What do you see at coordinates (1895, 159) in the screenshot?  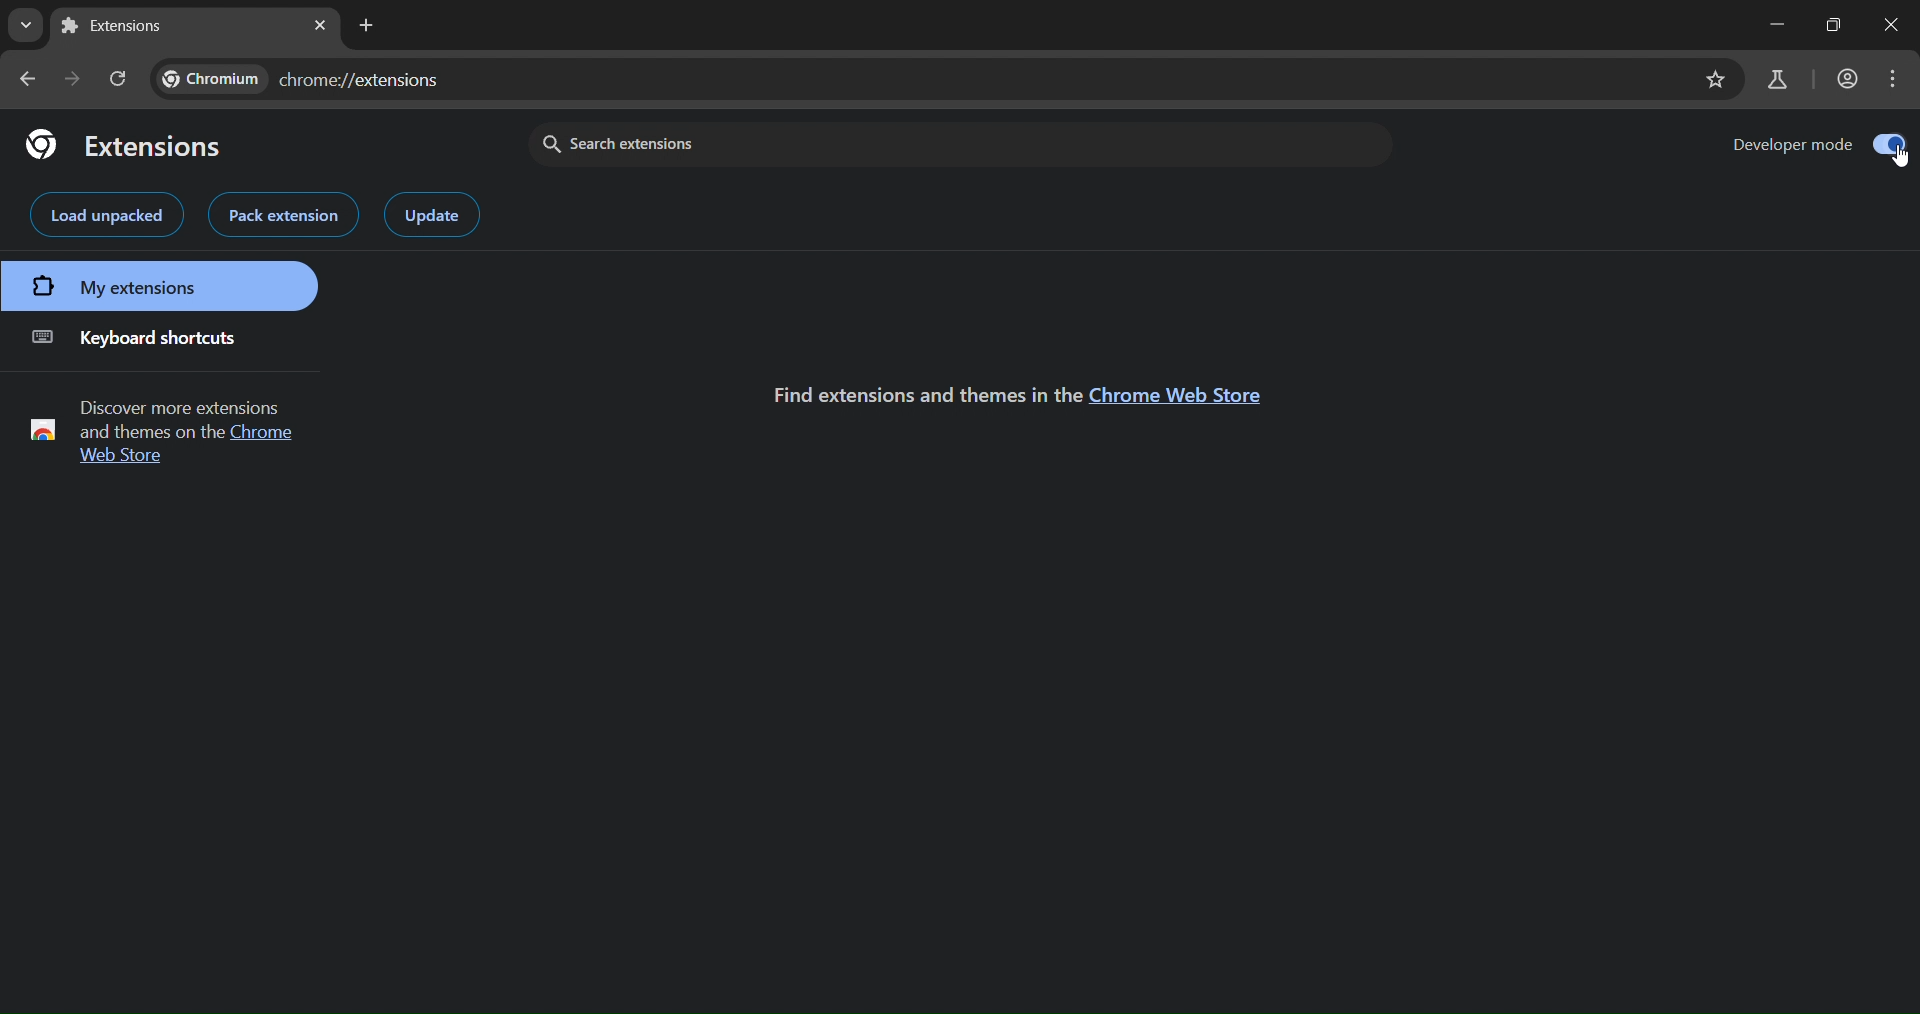 I see `cursor` at bounding box center [1895, 159].